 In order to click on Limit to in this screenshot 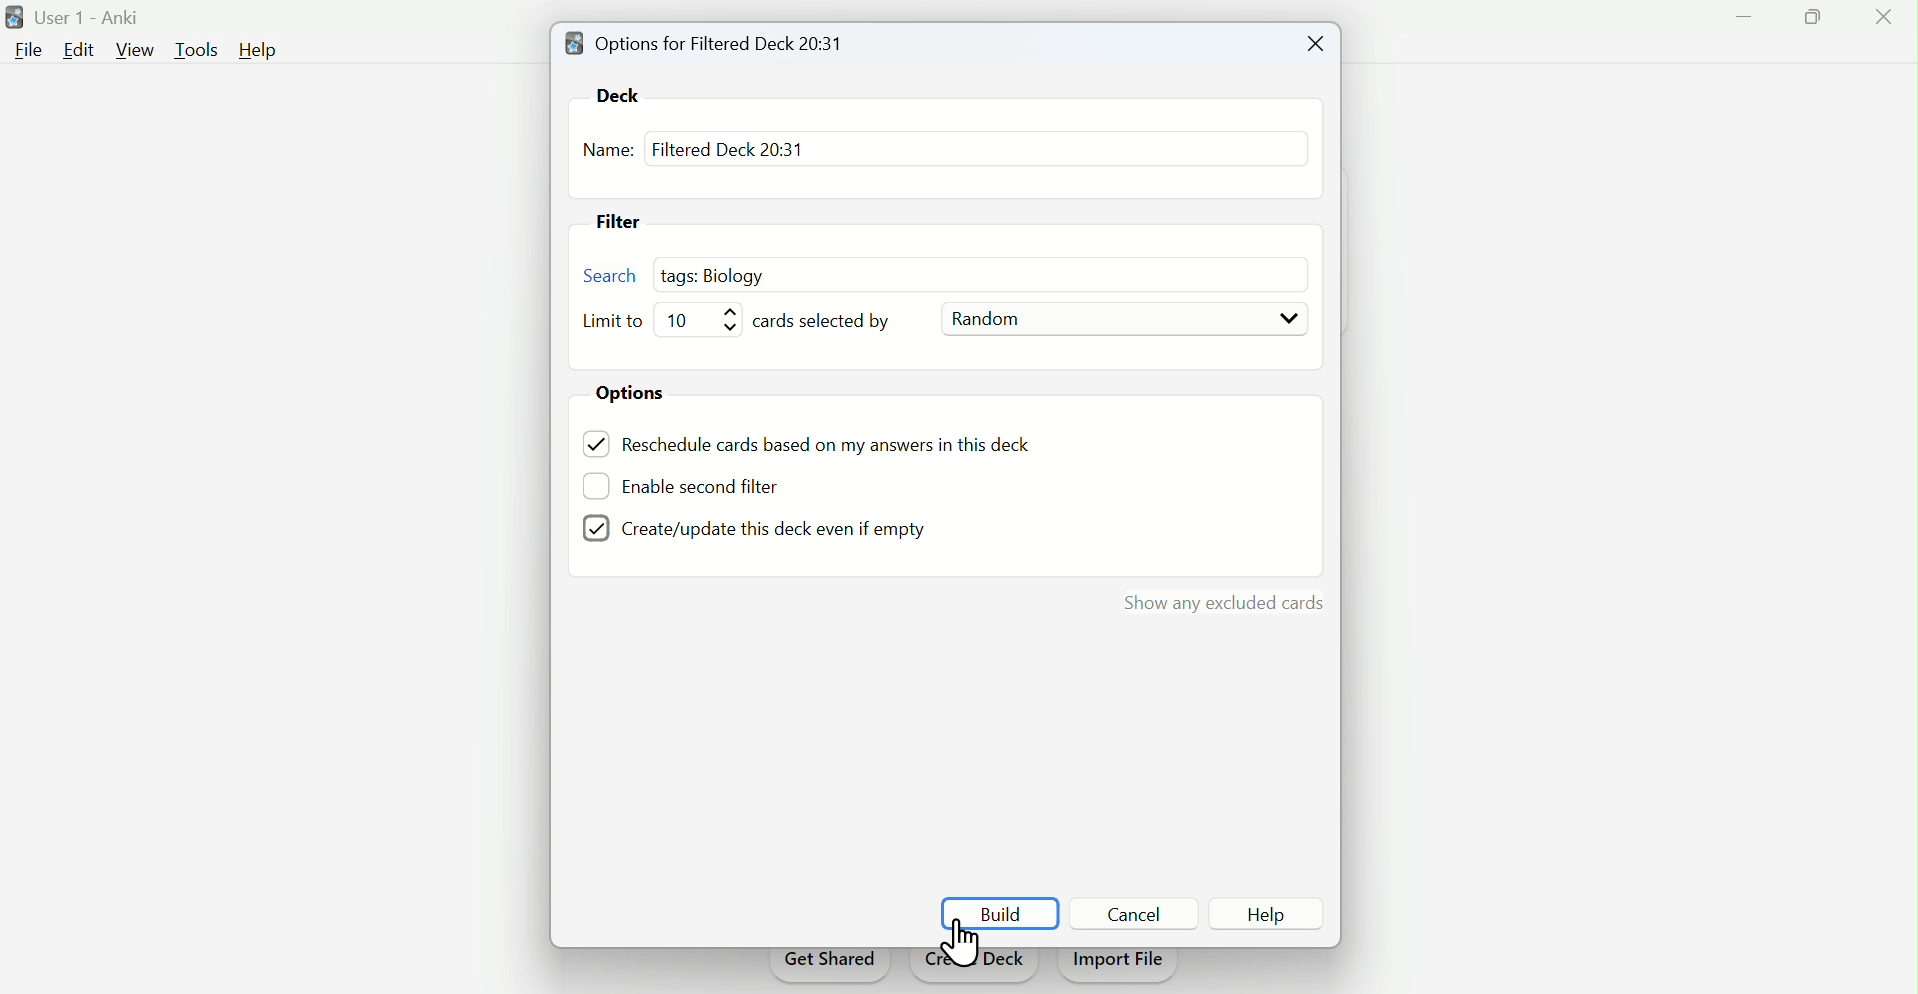, I will do `click(616, 322)`.